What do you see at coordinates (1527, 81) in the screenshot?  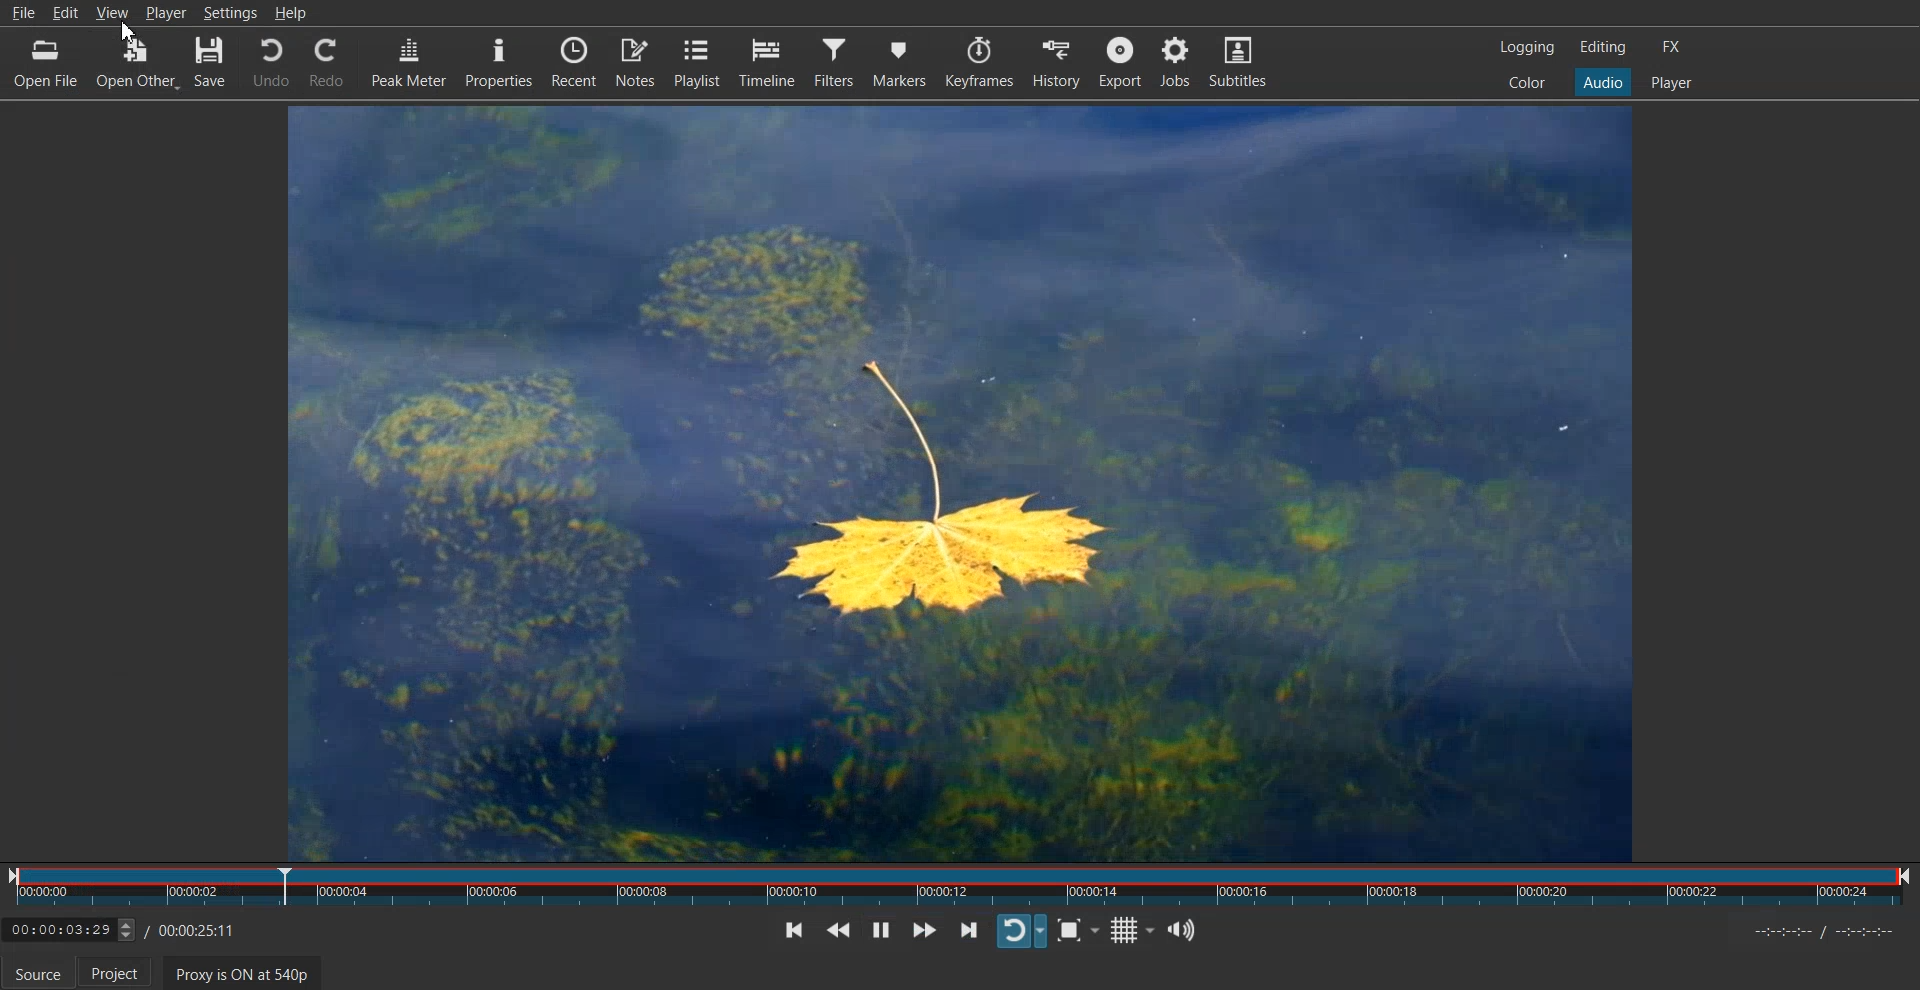 I see `Color` at bounding box center [1527, 81].